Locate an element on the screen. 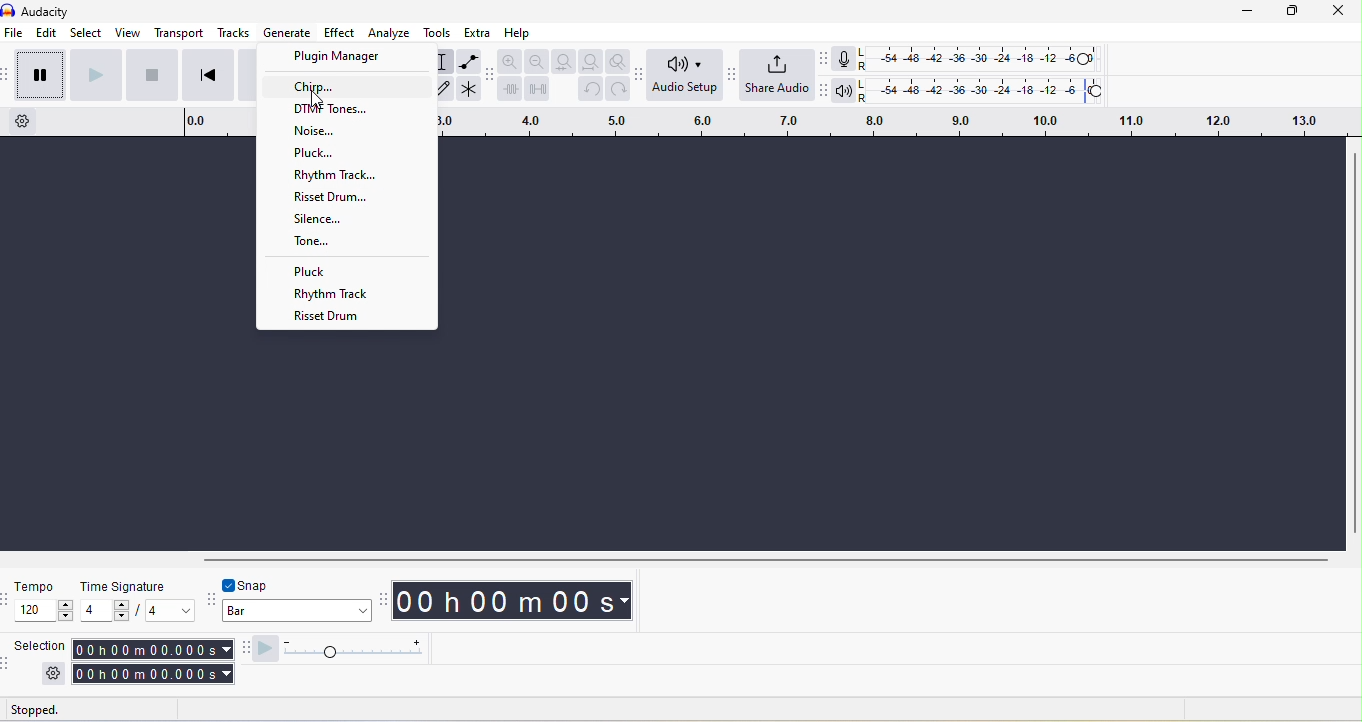 This screenshot has height=722, width=1362. audacity time toolbar is located at coordinates (384, 598).